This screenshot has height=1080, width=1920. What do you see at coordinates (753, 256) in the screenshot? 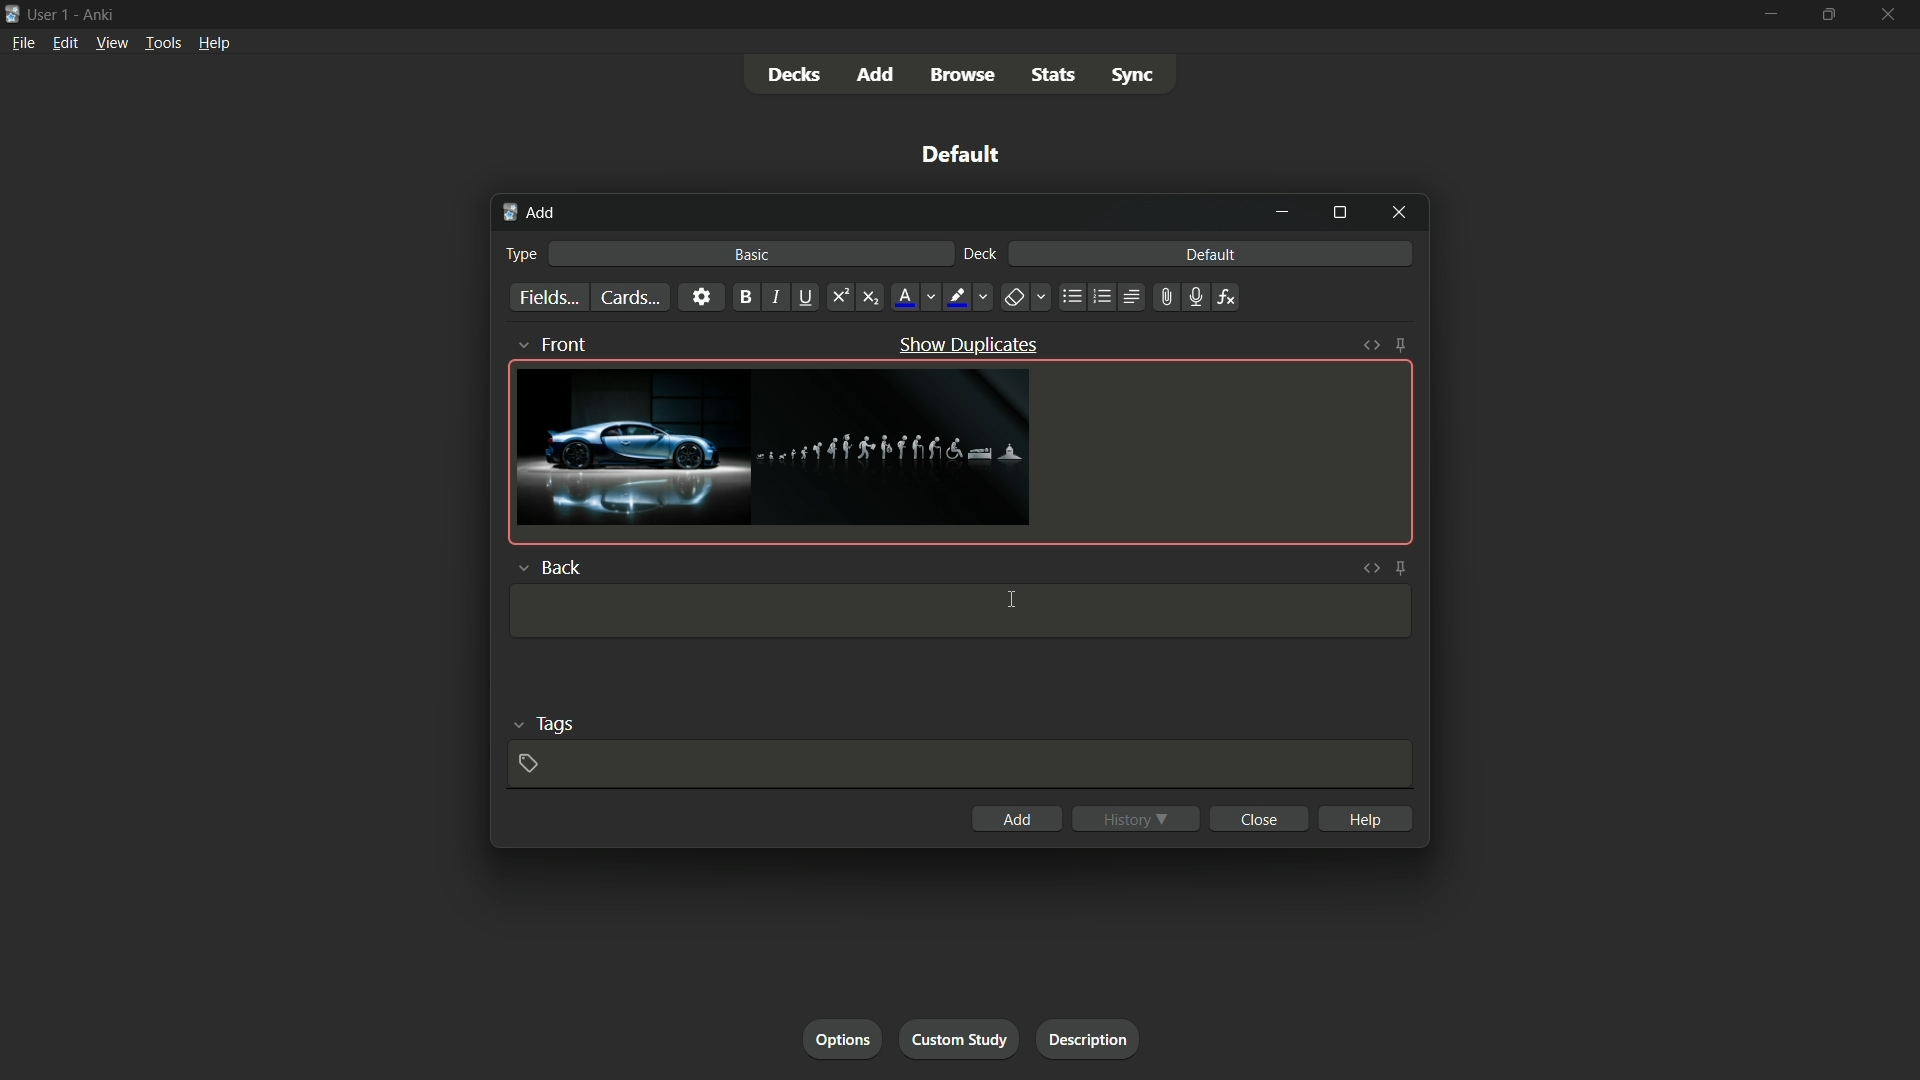
I see `basic` at bounding box center [753, 256].